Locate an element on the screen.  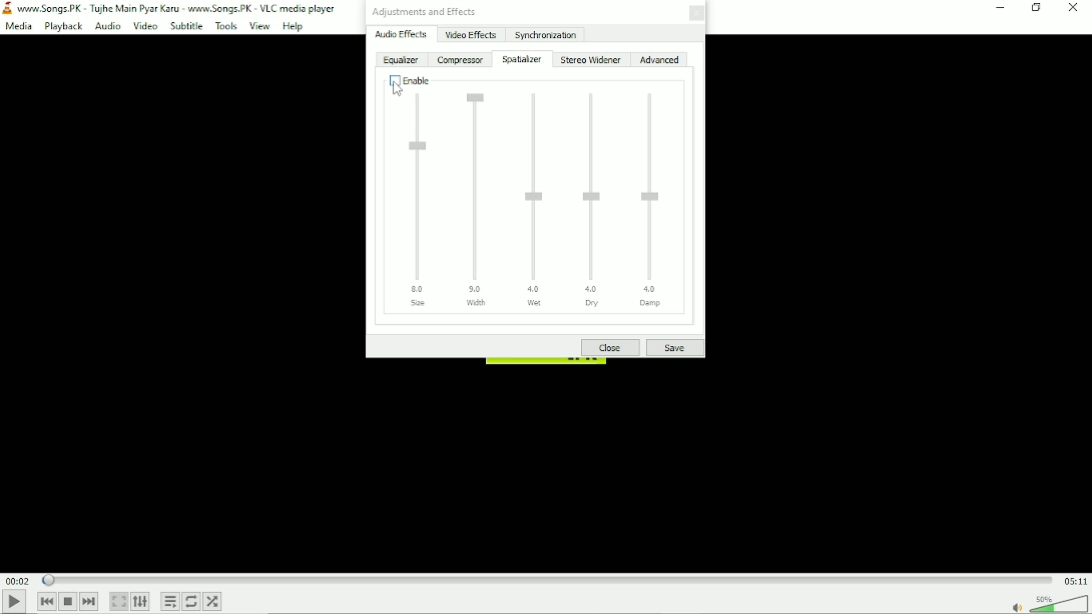
Previous is located at coordinates (45, 602).